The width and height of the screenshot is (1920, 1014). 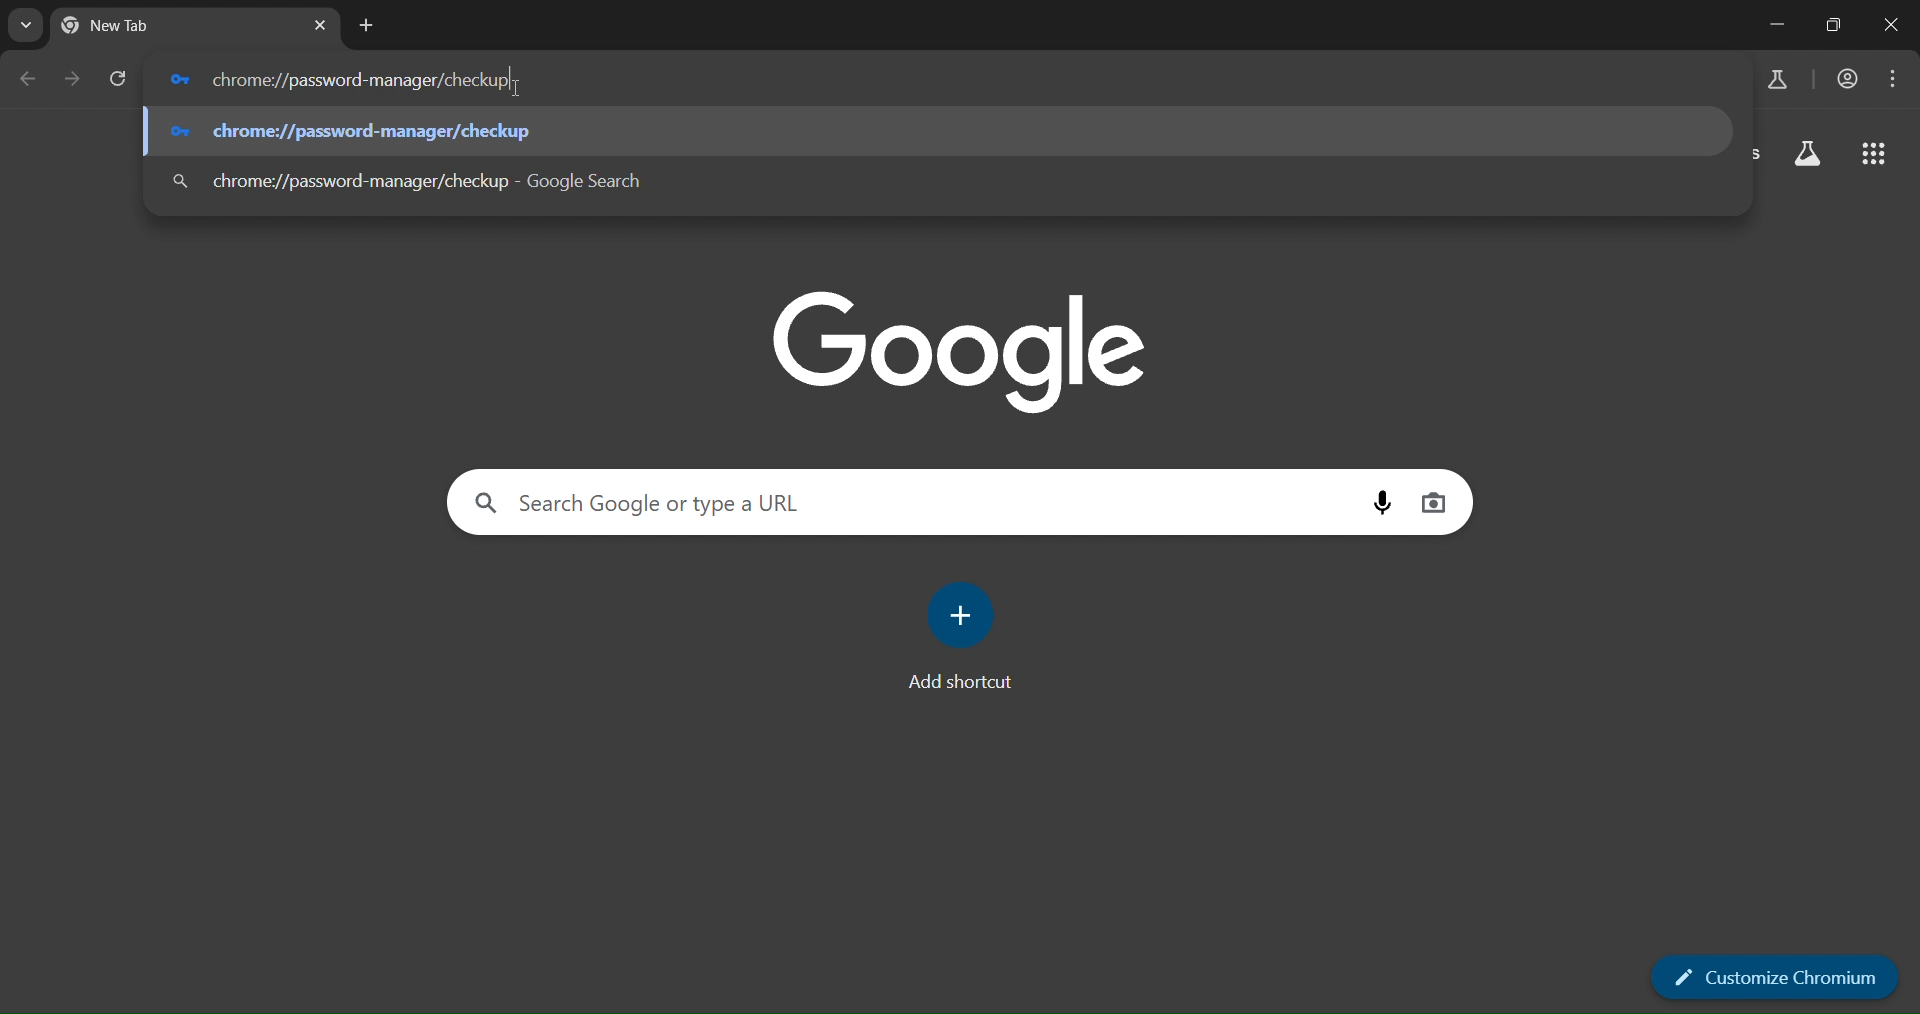 I want to click on reload page, so click(x=119, y=81).